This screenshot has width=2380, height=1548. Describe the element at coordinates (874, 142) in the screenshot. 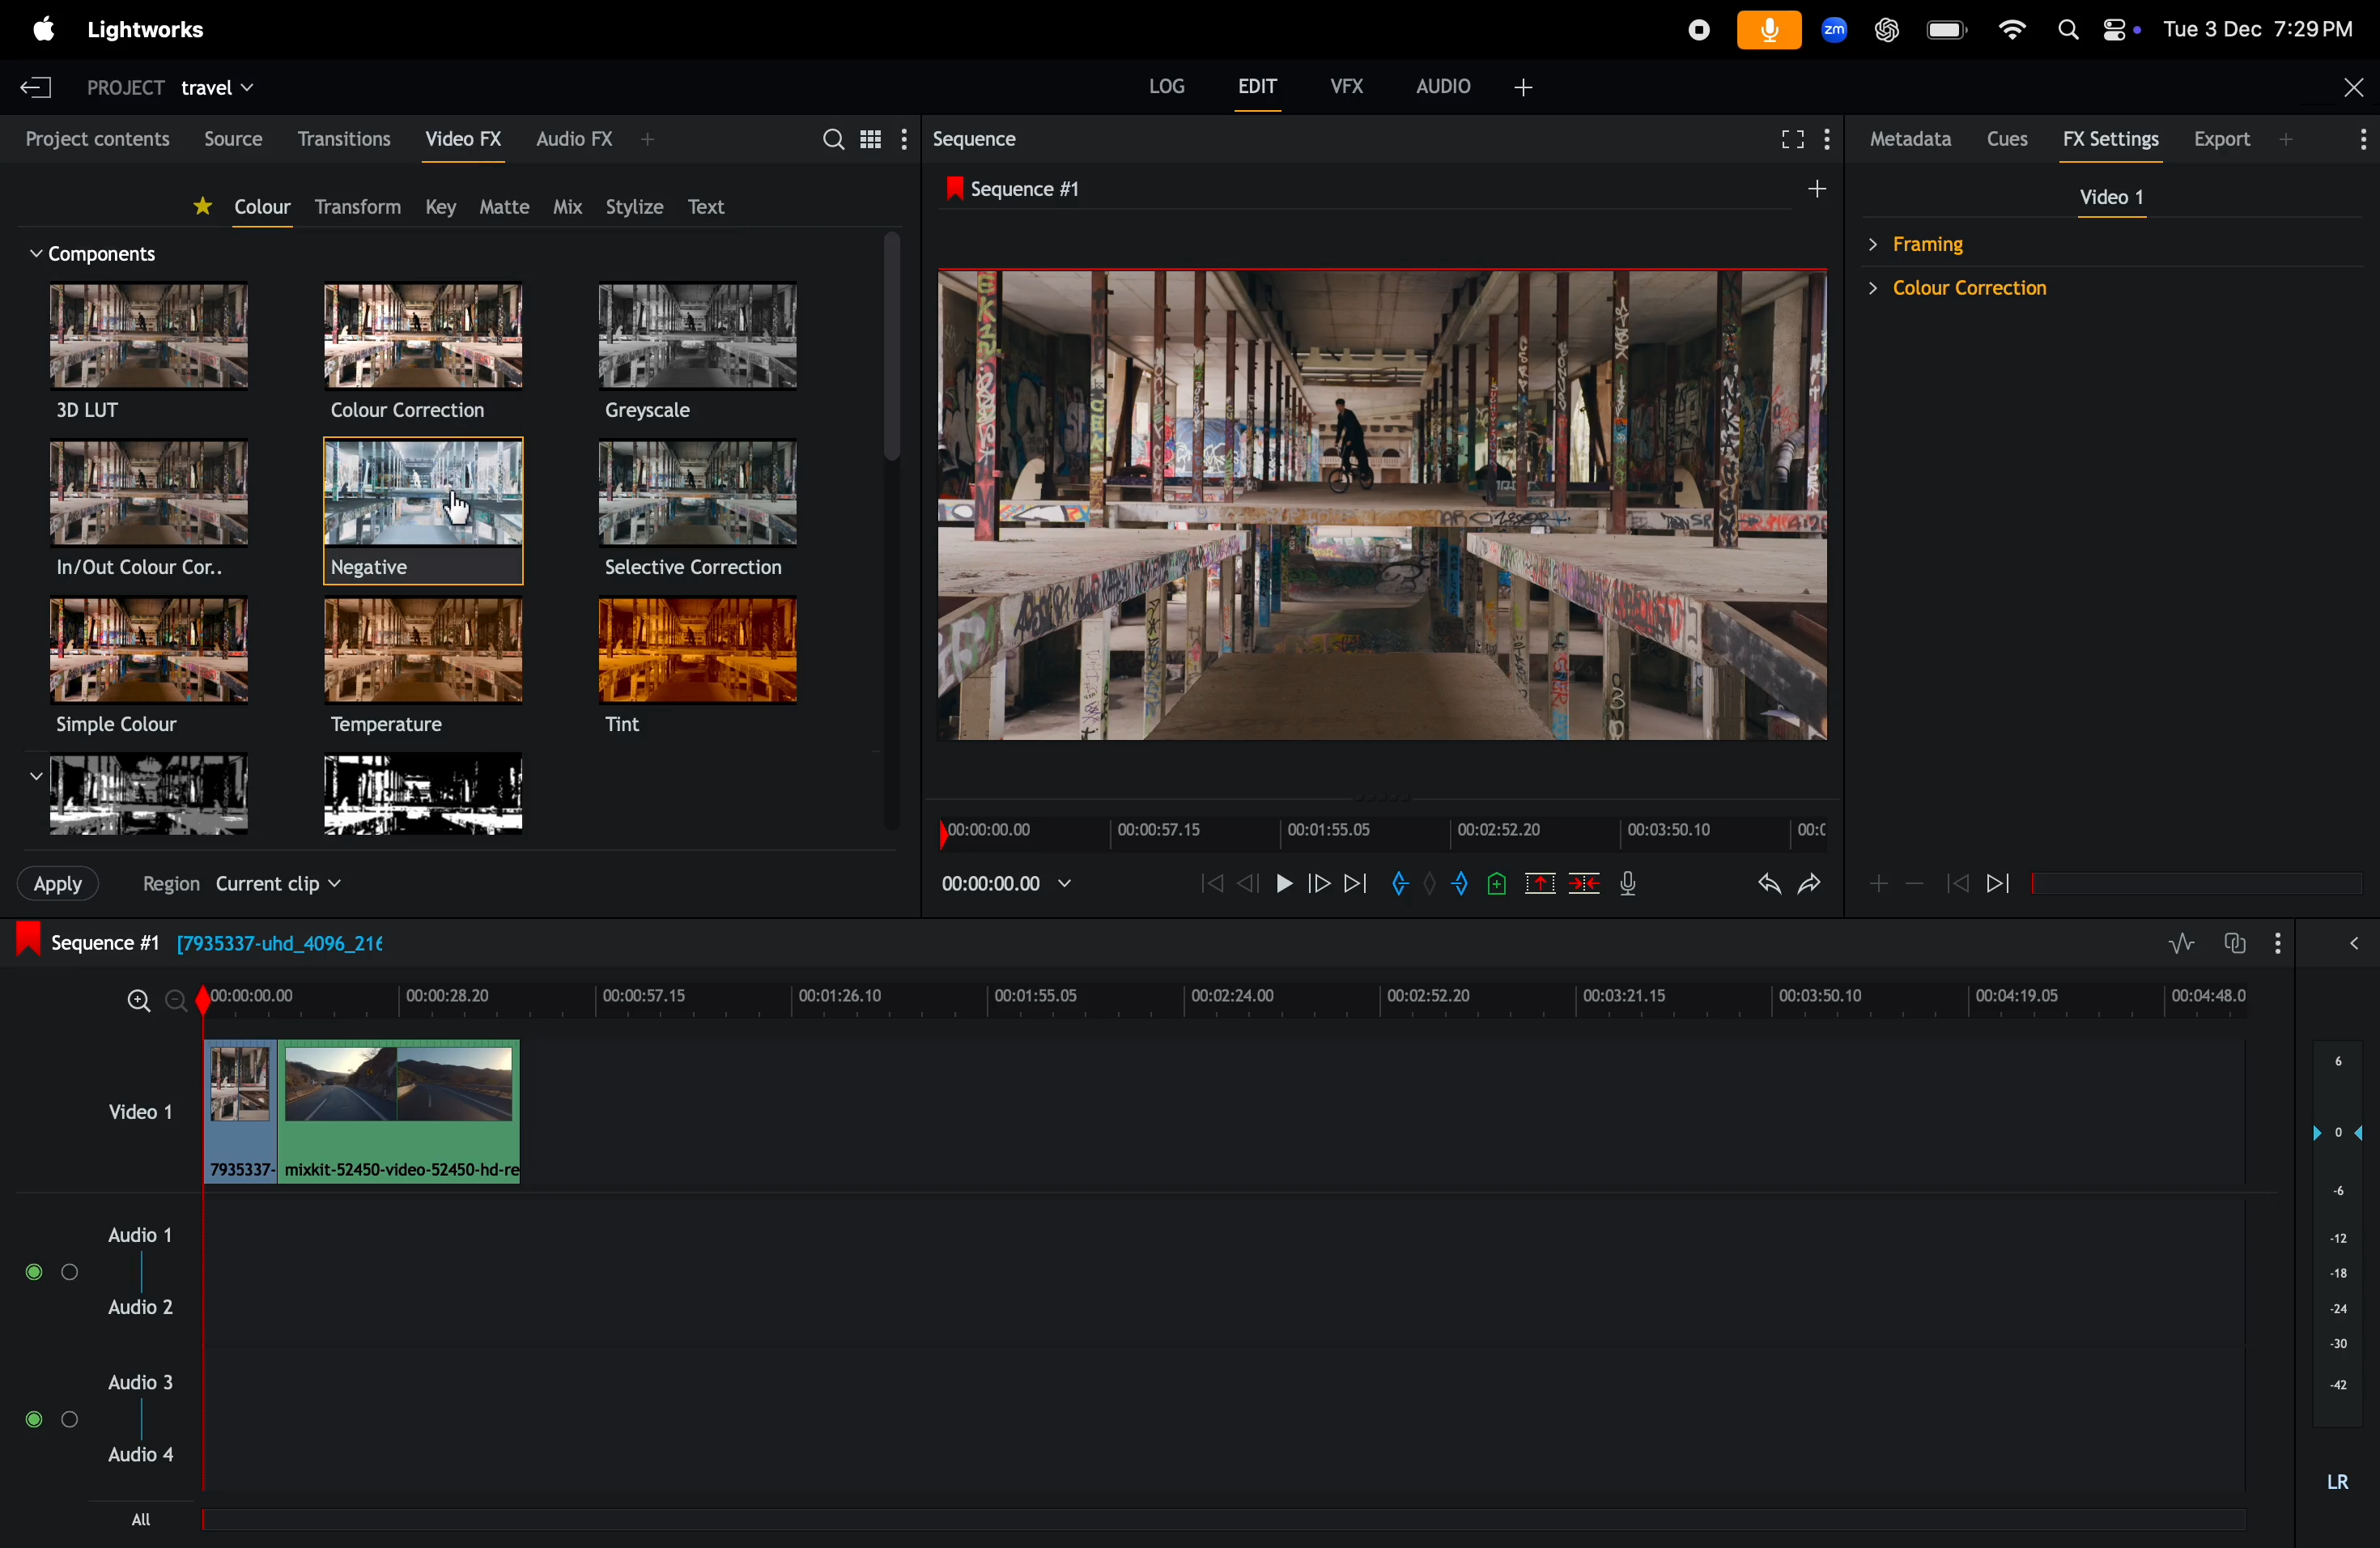

I see `togle between the list view` at that location.